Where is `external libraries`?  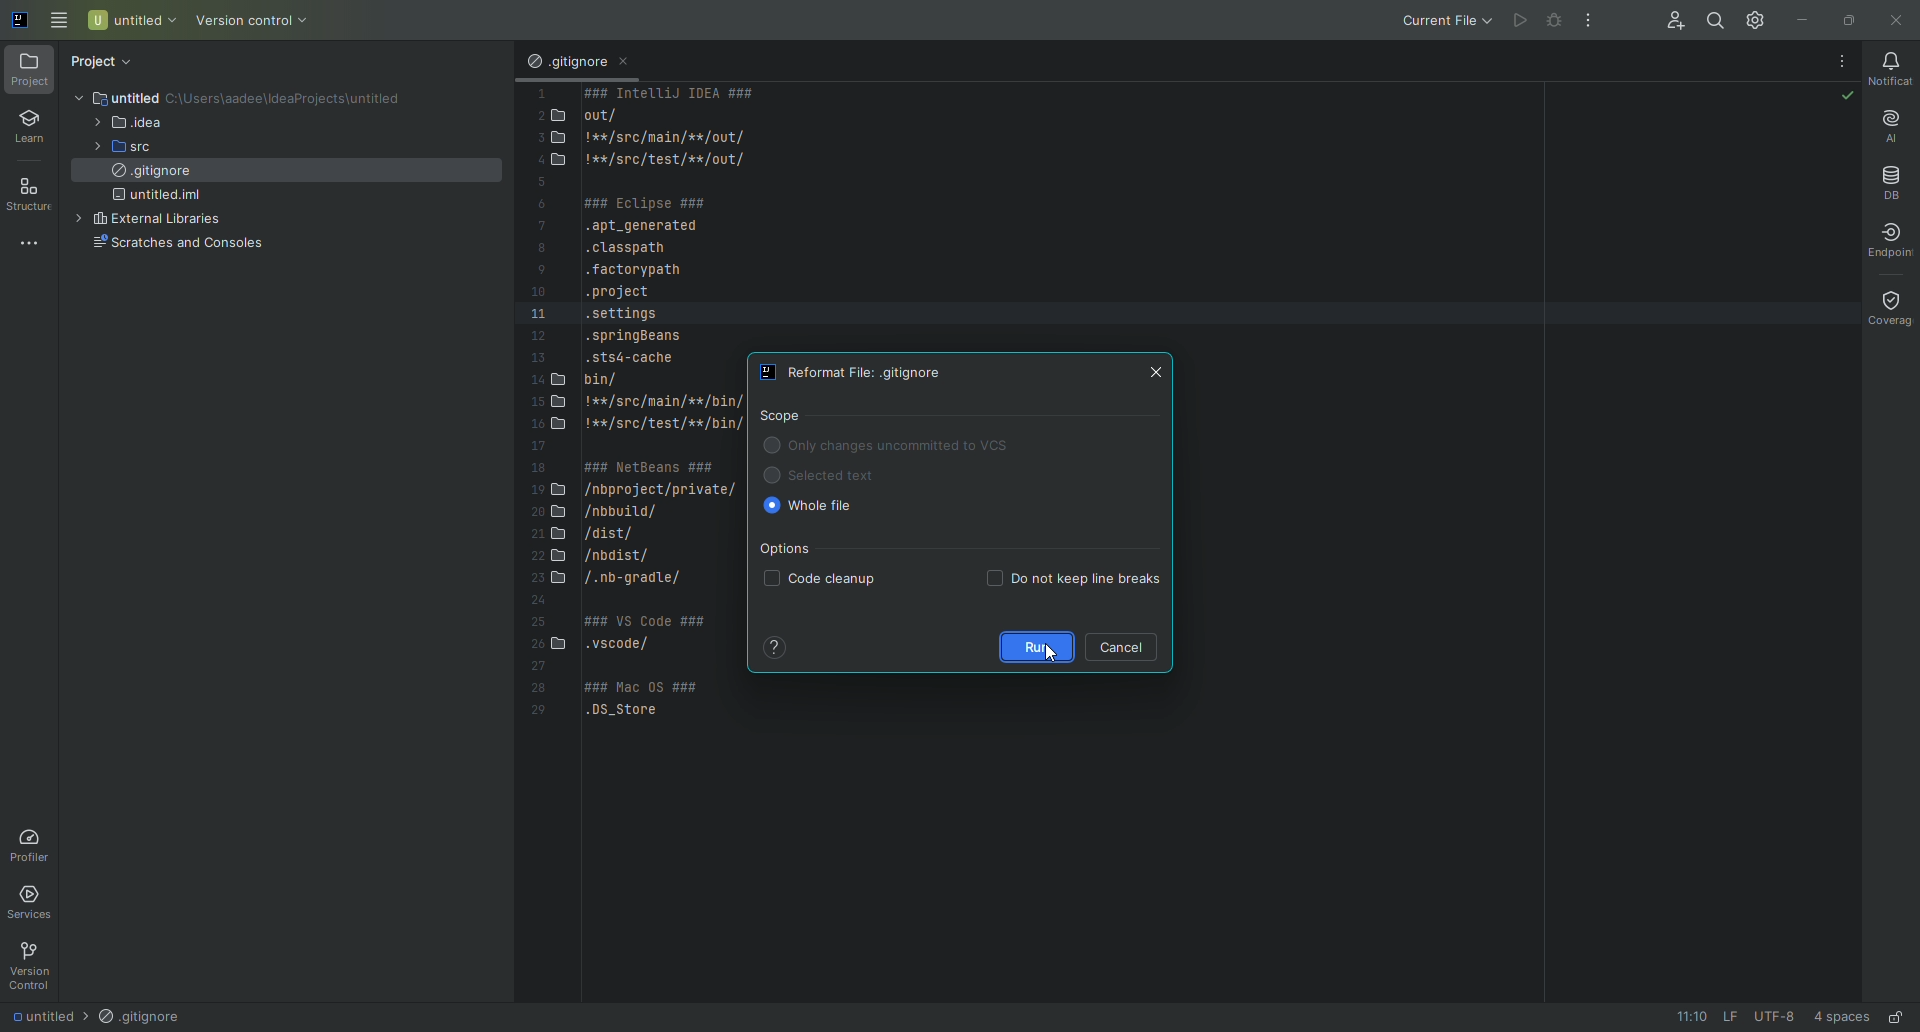
external libraries is located at coordinates (166, 221).